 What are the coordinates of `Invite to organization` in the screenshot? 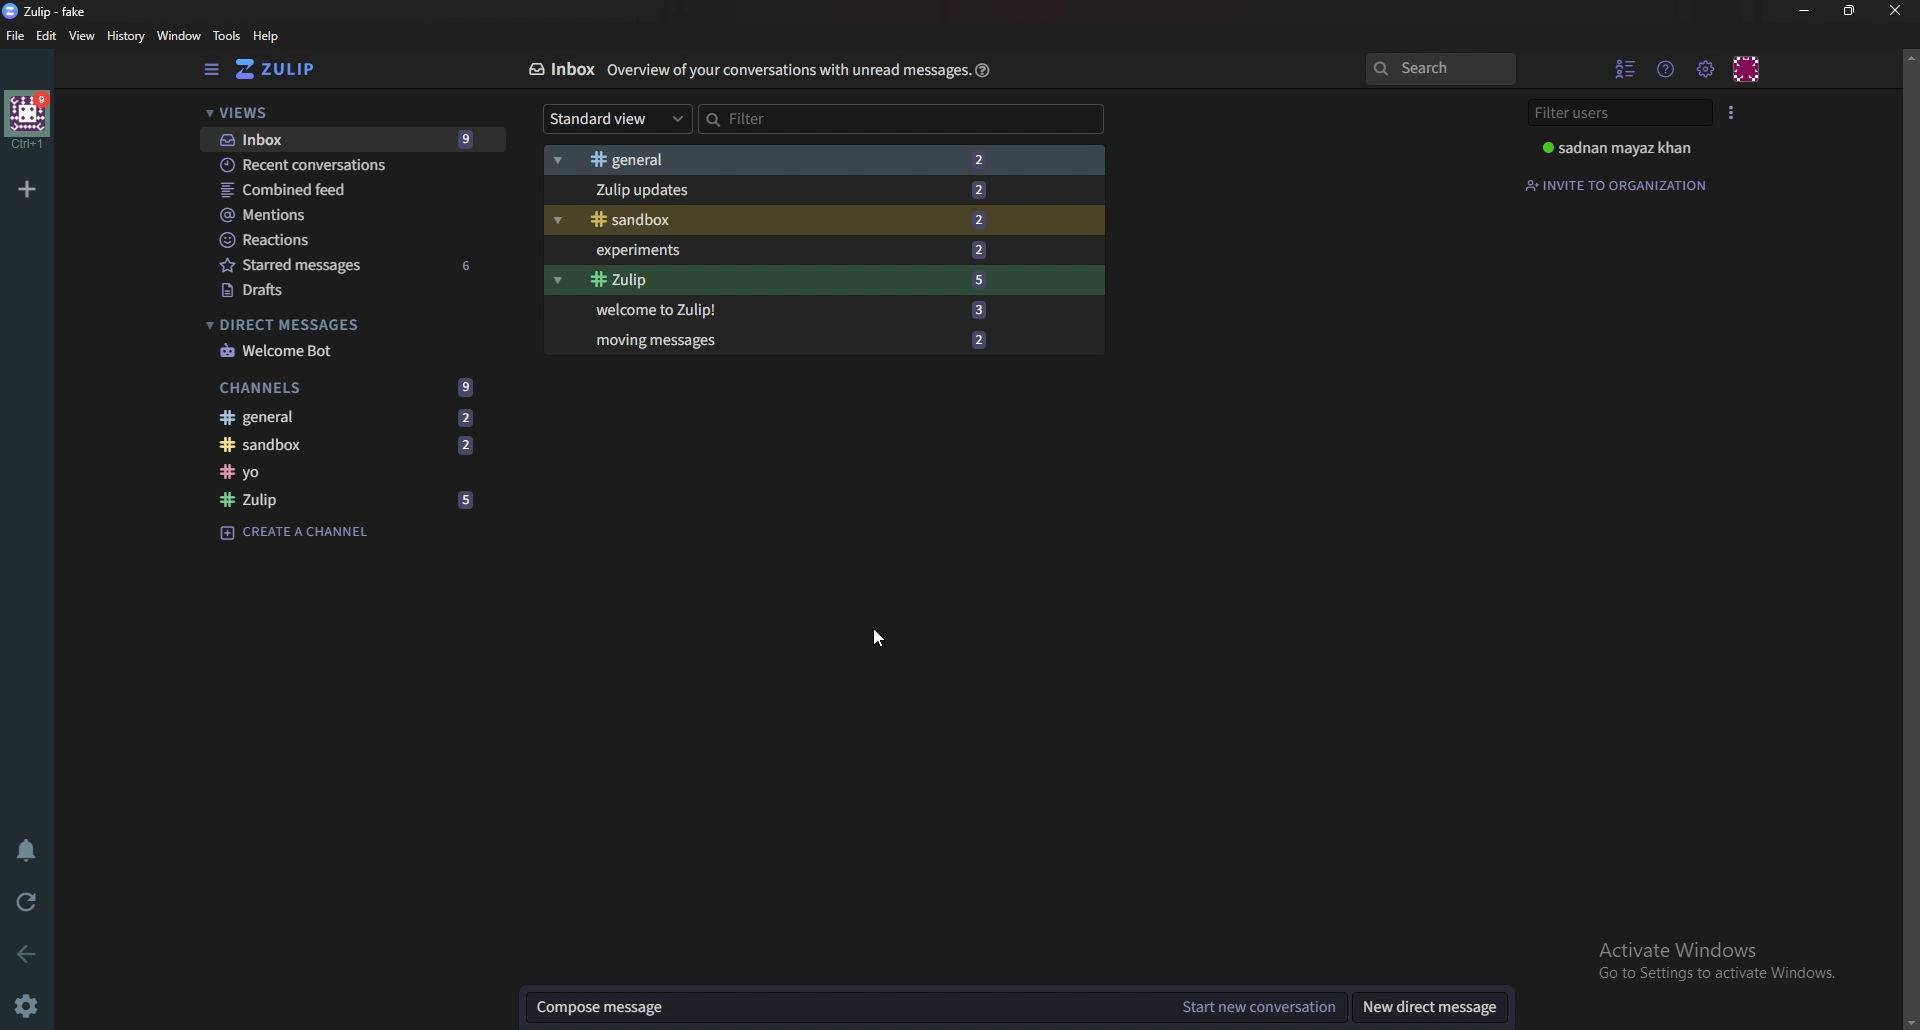 It's located at (1617, 184).